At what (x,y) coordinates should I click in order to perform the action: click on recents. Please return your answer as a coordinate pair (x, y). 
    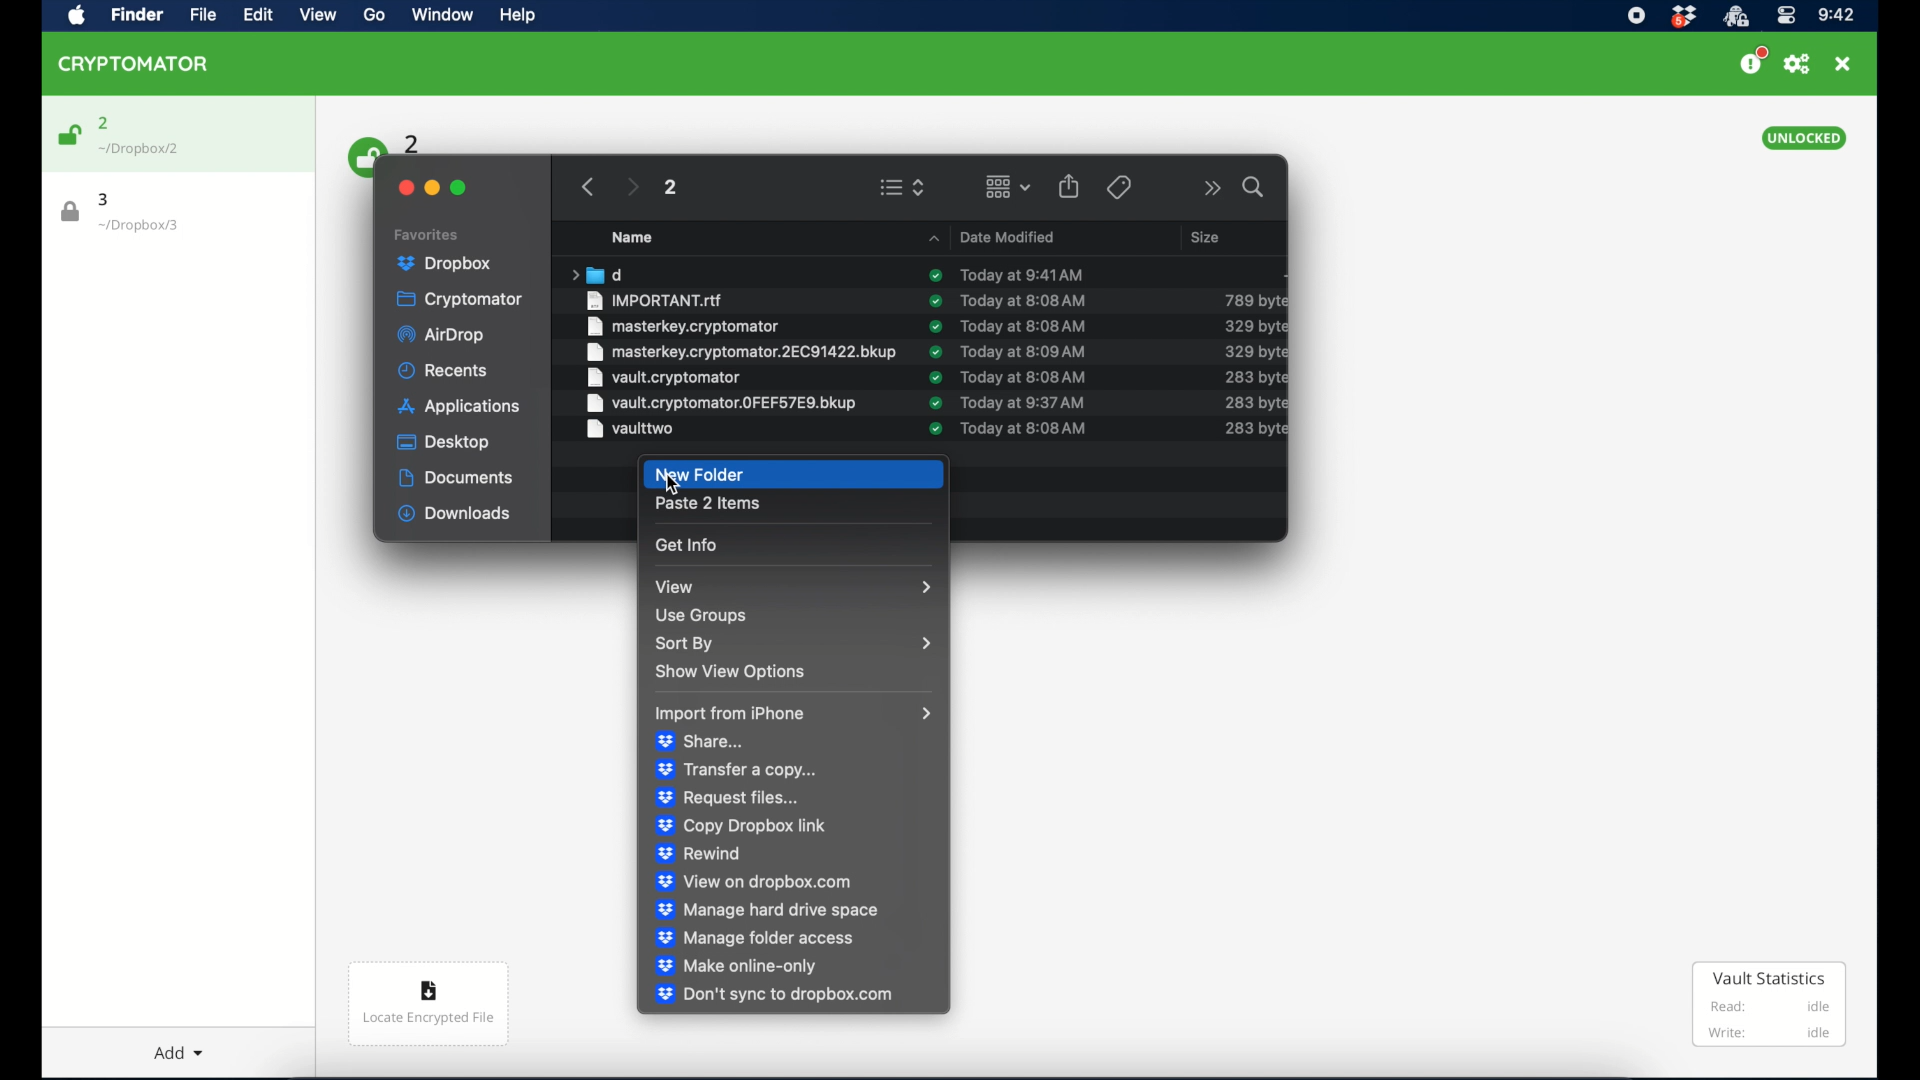
    Looking at the image, I should click on (444, 370).